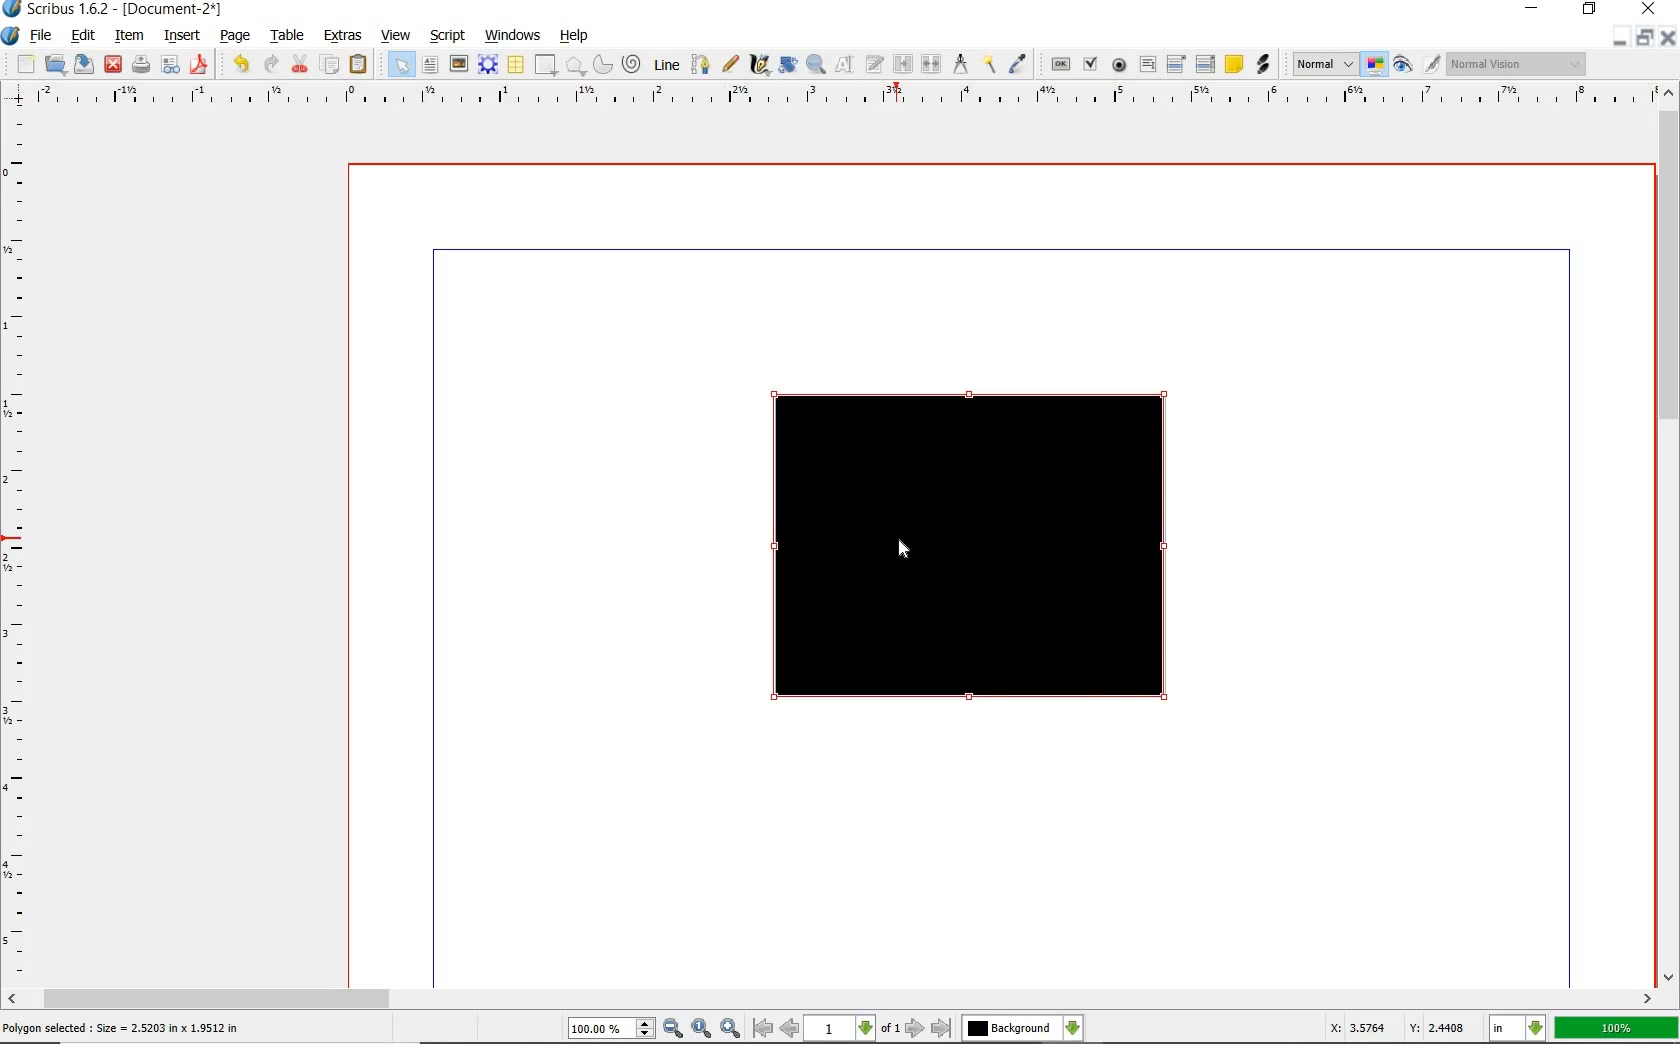  Describe the element at coordinates (359, 66) in the screenshot. I see `paste` at that location.